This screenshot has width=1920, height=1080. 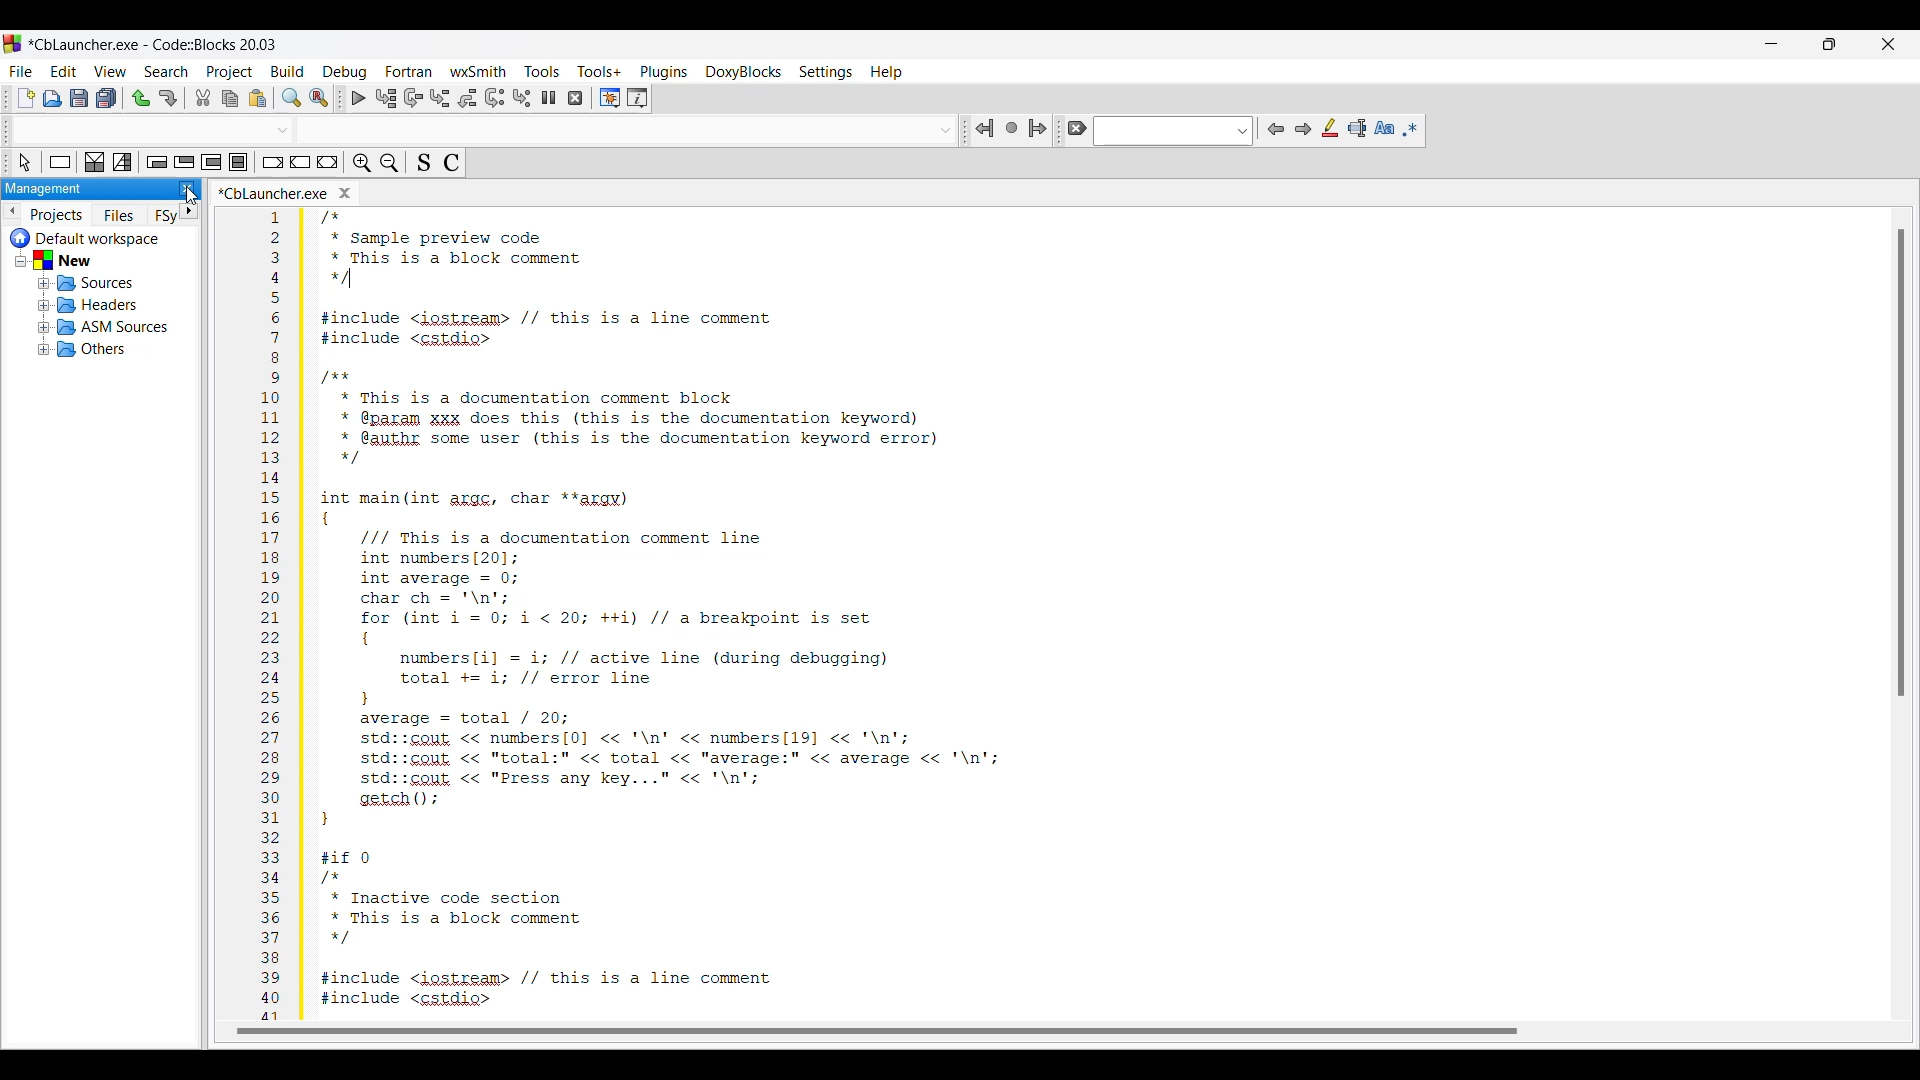 What do you see at coordinates (1276, 129) in the screenshot?
I see `Previous` at bounding box center [1276, 129].